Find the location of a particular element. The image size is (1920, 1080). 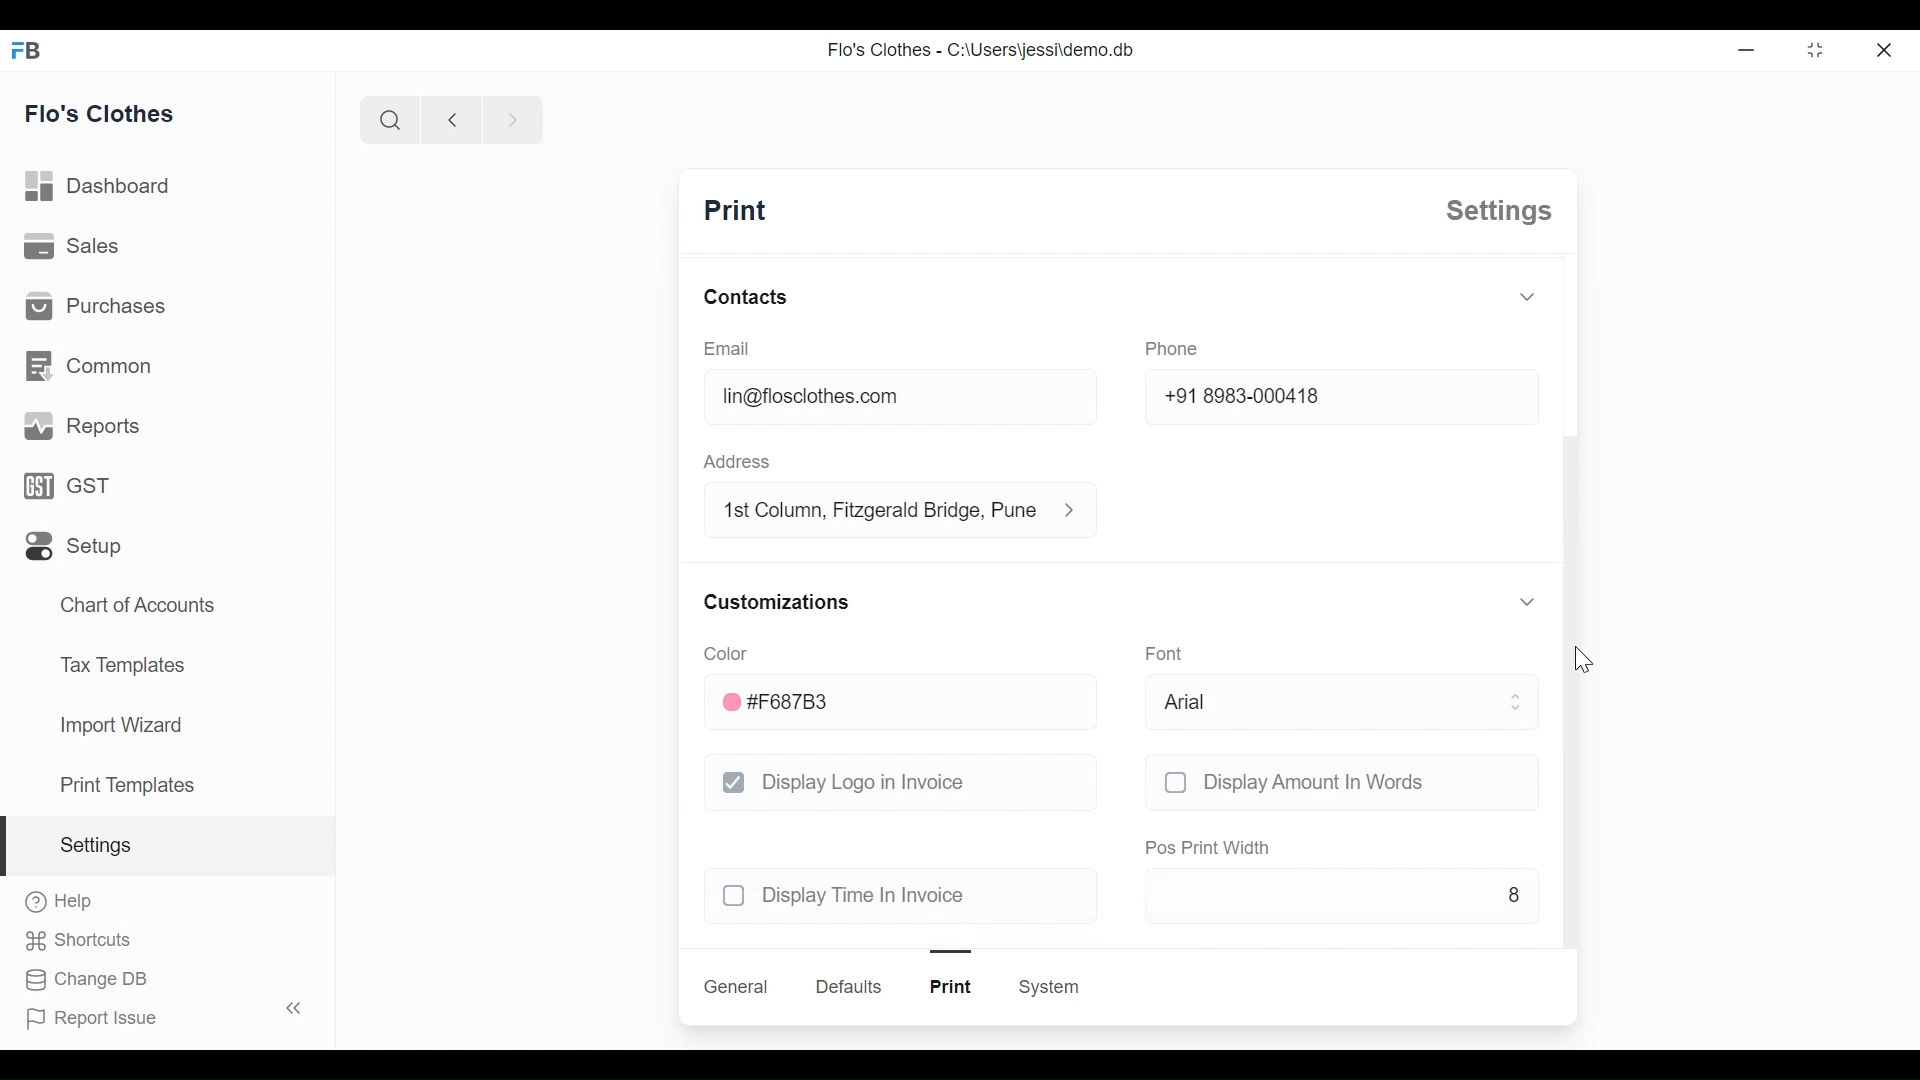

pos print width is located at coordinates (1208, 849).